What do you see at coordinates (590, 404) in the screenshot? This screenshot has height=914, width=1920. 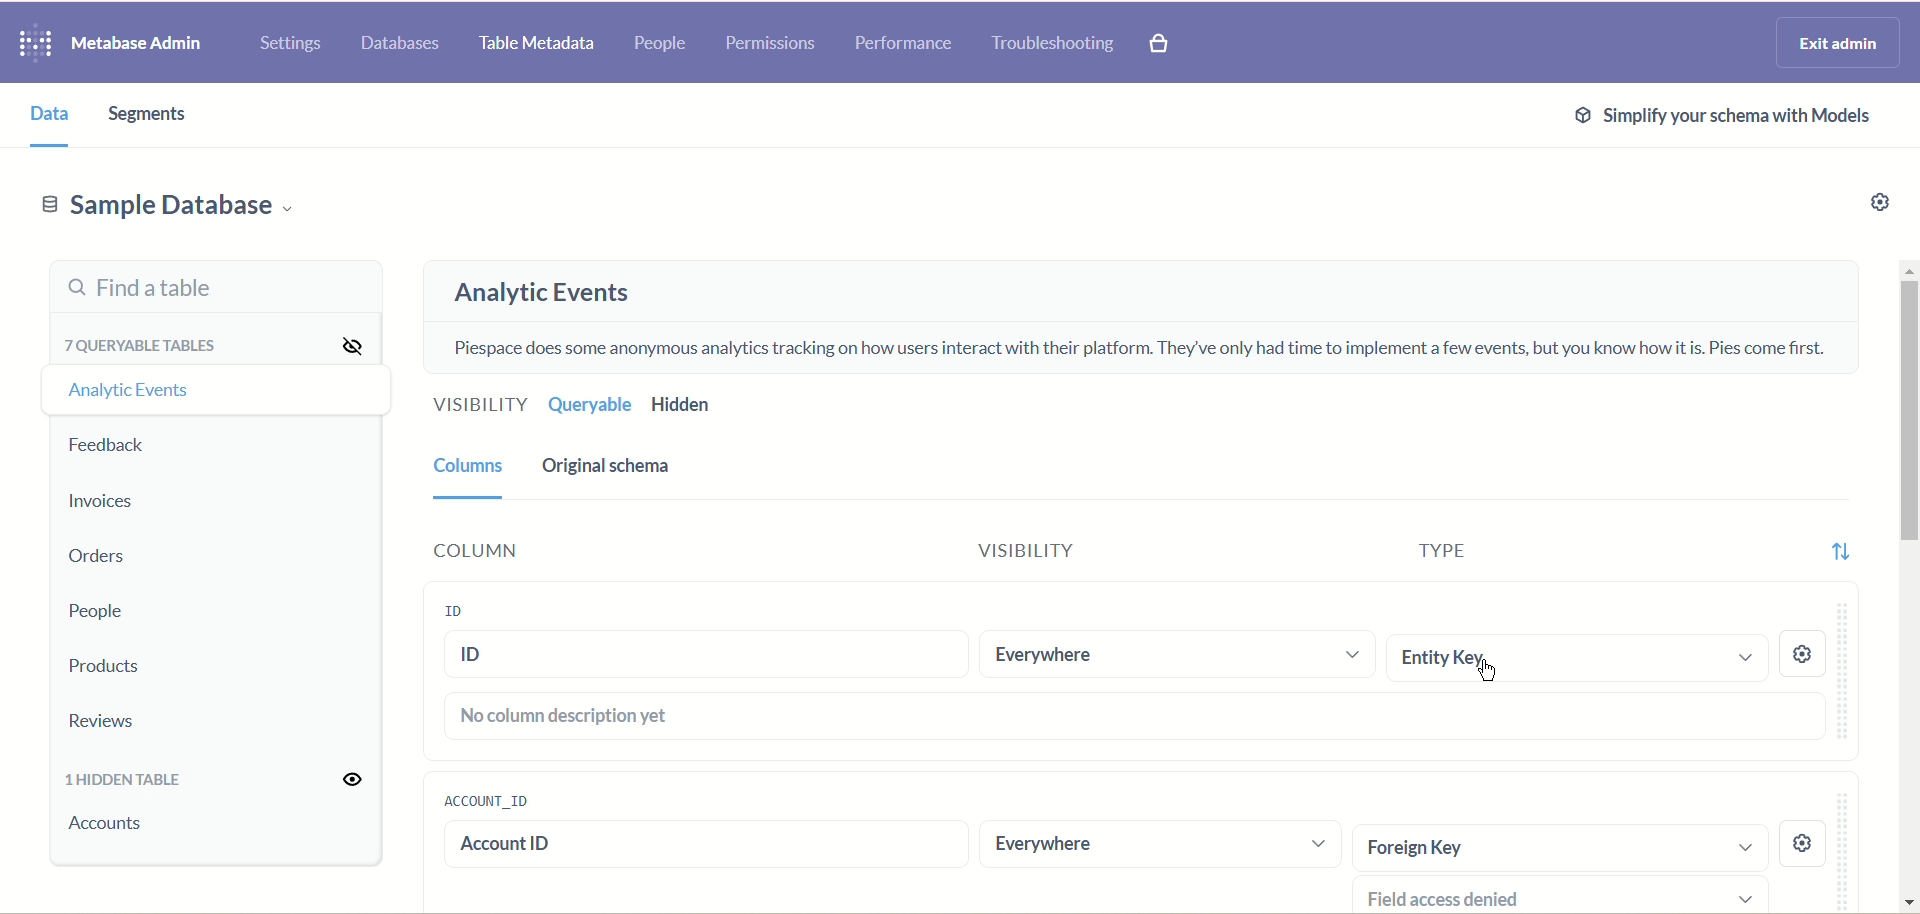 I see `queryable` at bounding box center [590, 404].